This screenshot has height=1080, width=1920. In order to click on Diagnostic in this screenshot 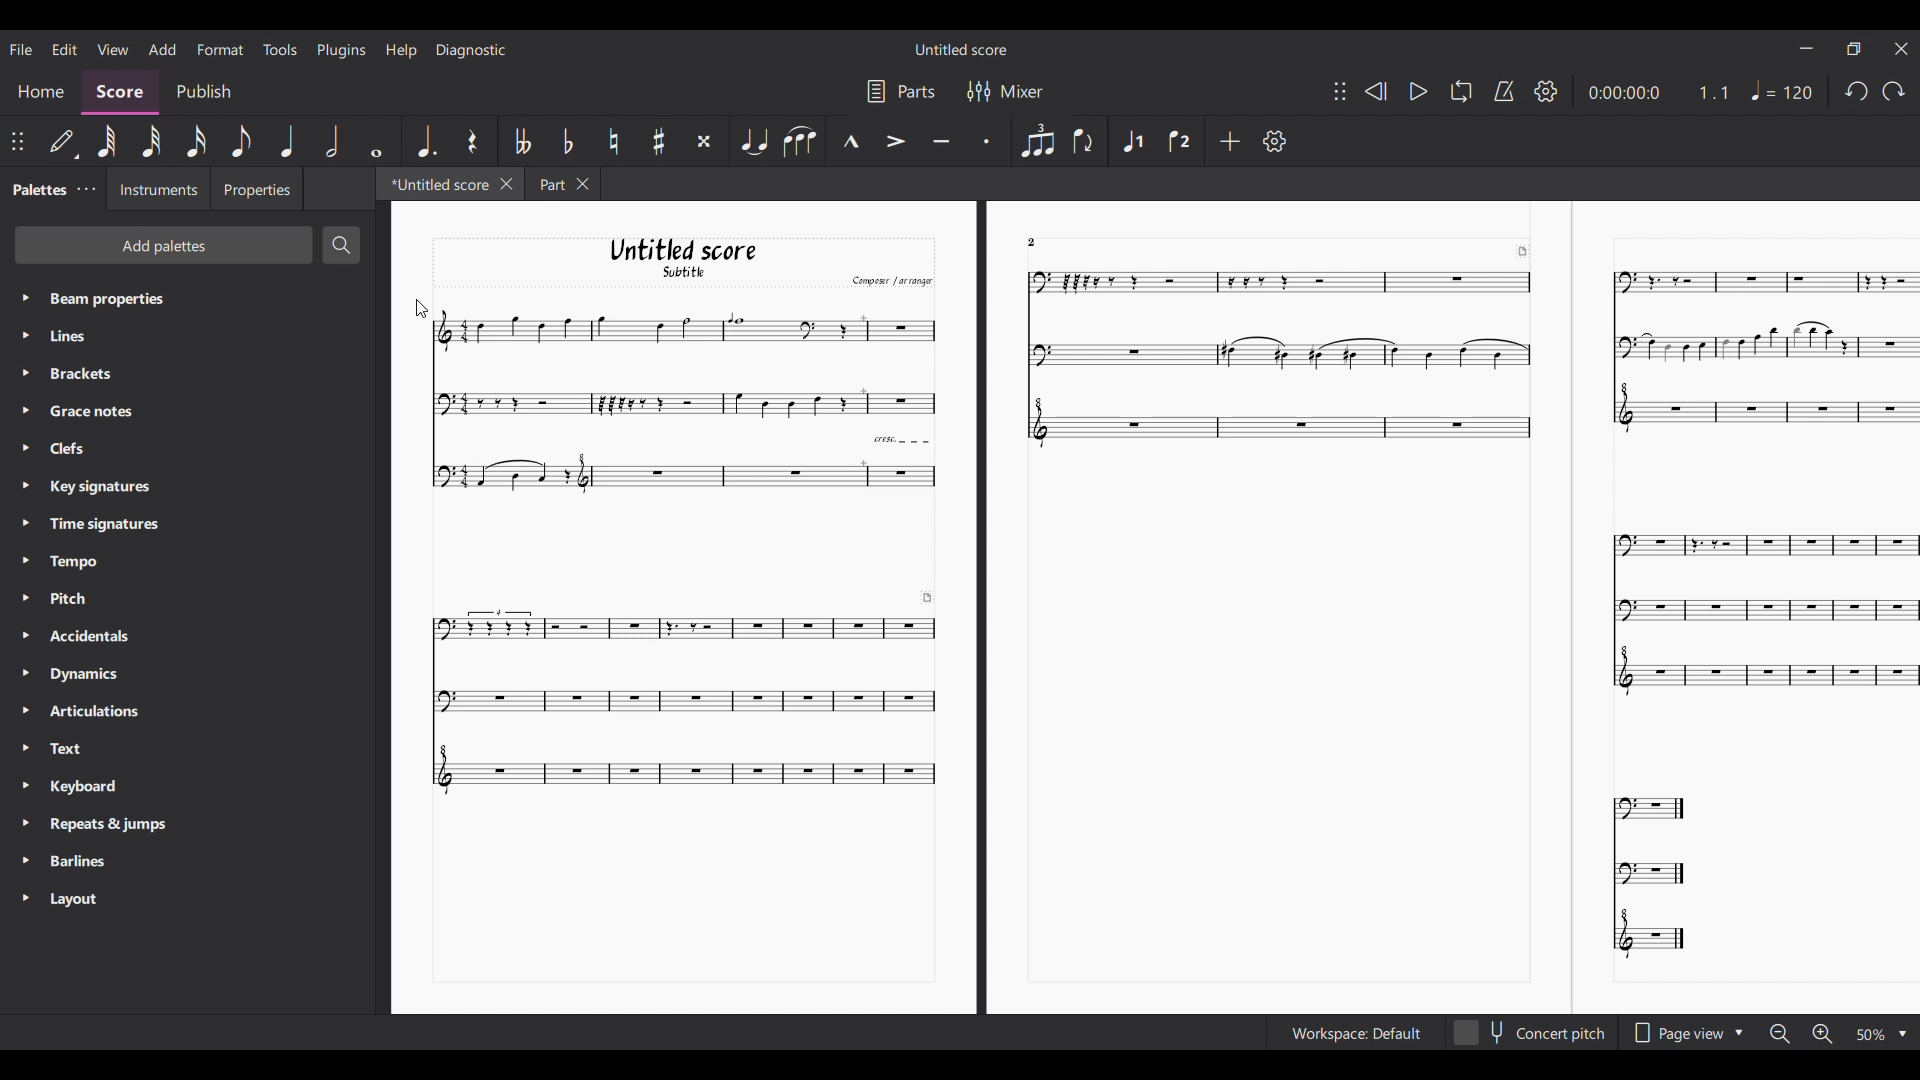, I will do `click(471, 50)`.